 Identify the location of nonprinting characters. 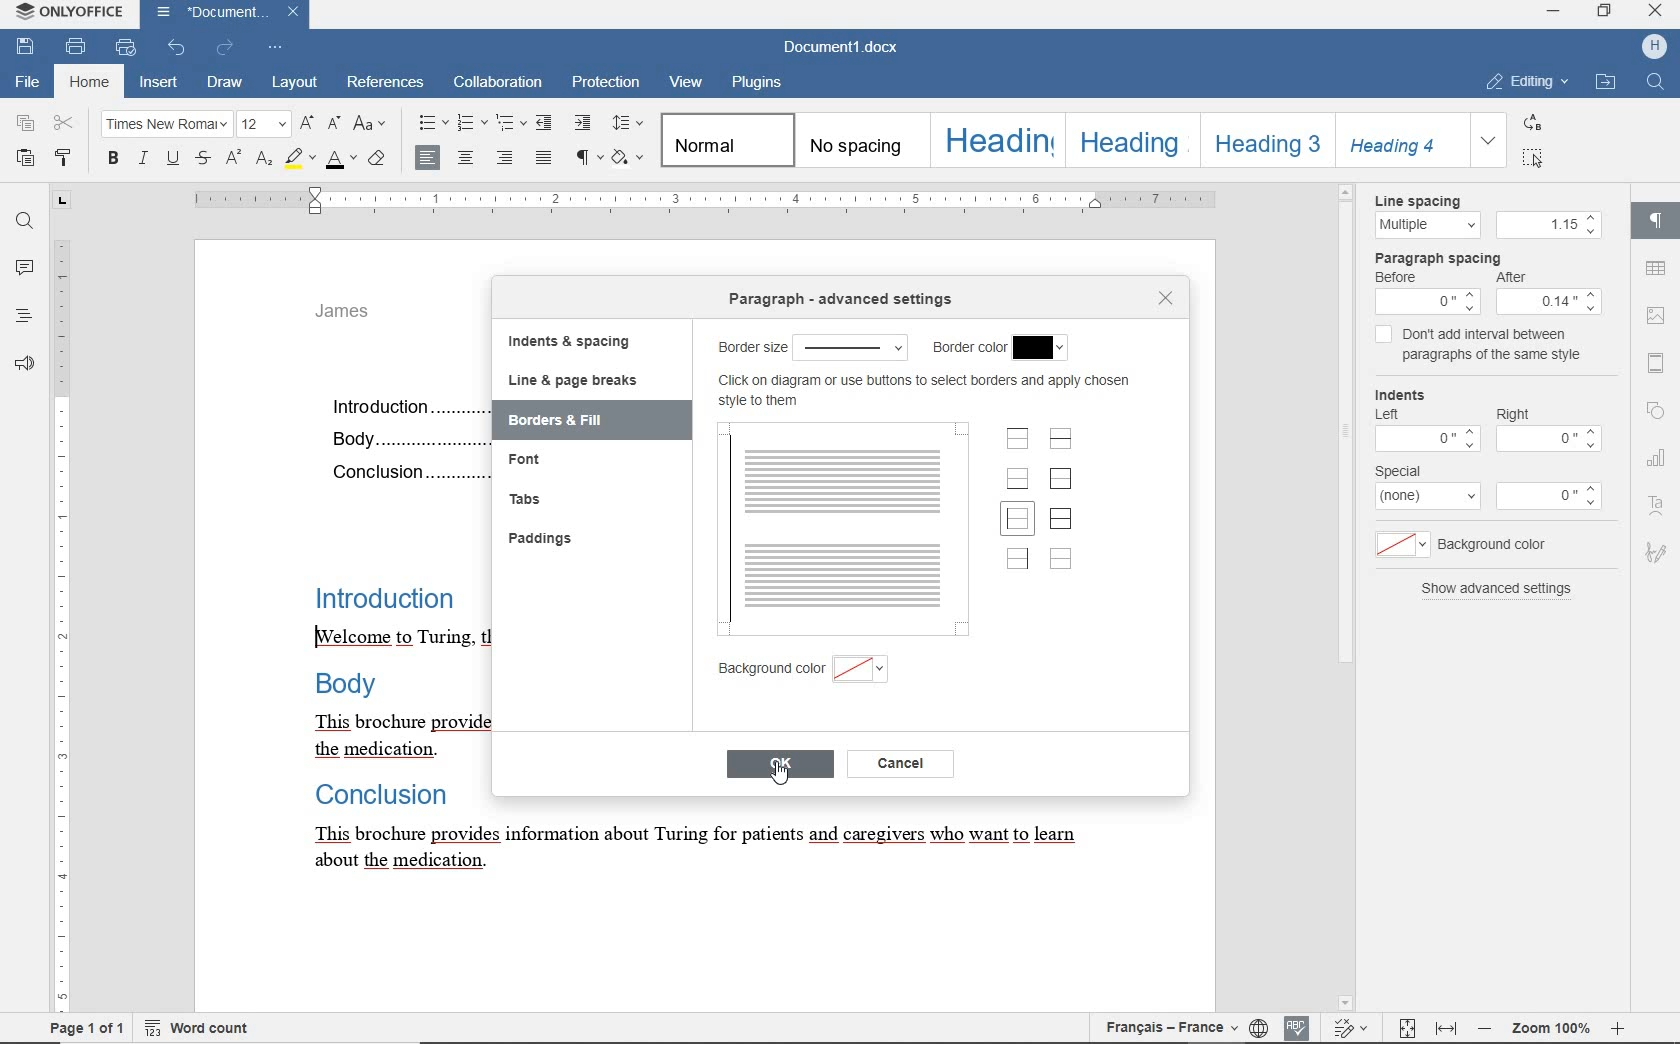
(587, 157).